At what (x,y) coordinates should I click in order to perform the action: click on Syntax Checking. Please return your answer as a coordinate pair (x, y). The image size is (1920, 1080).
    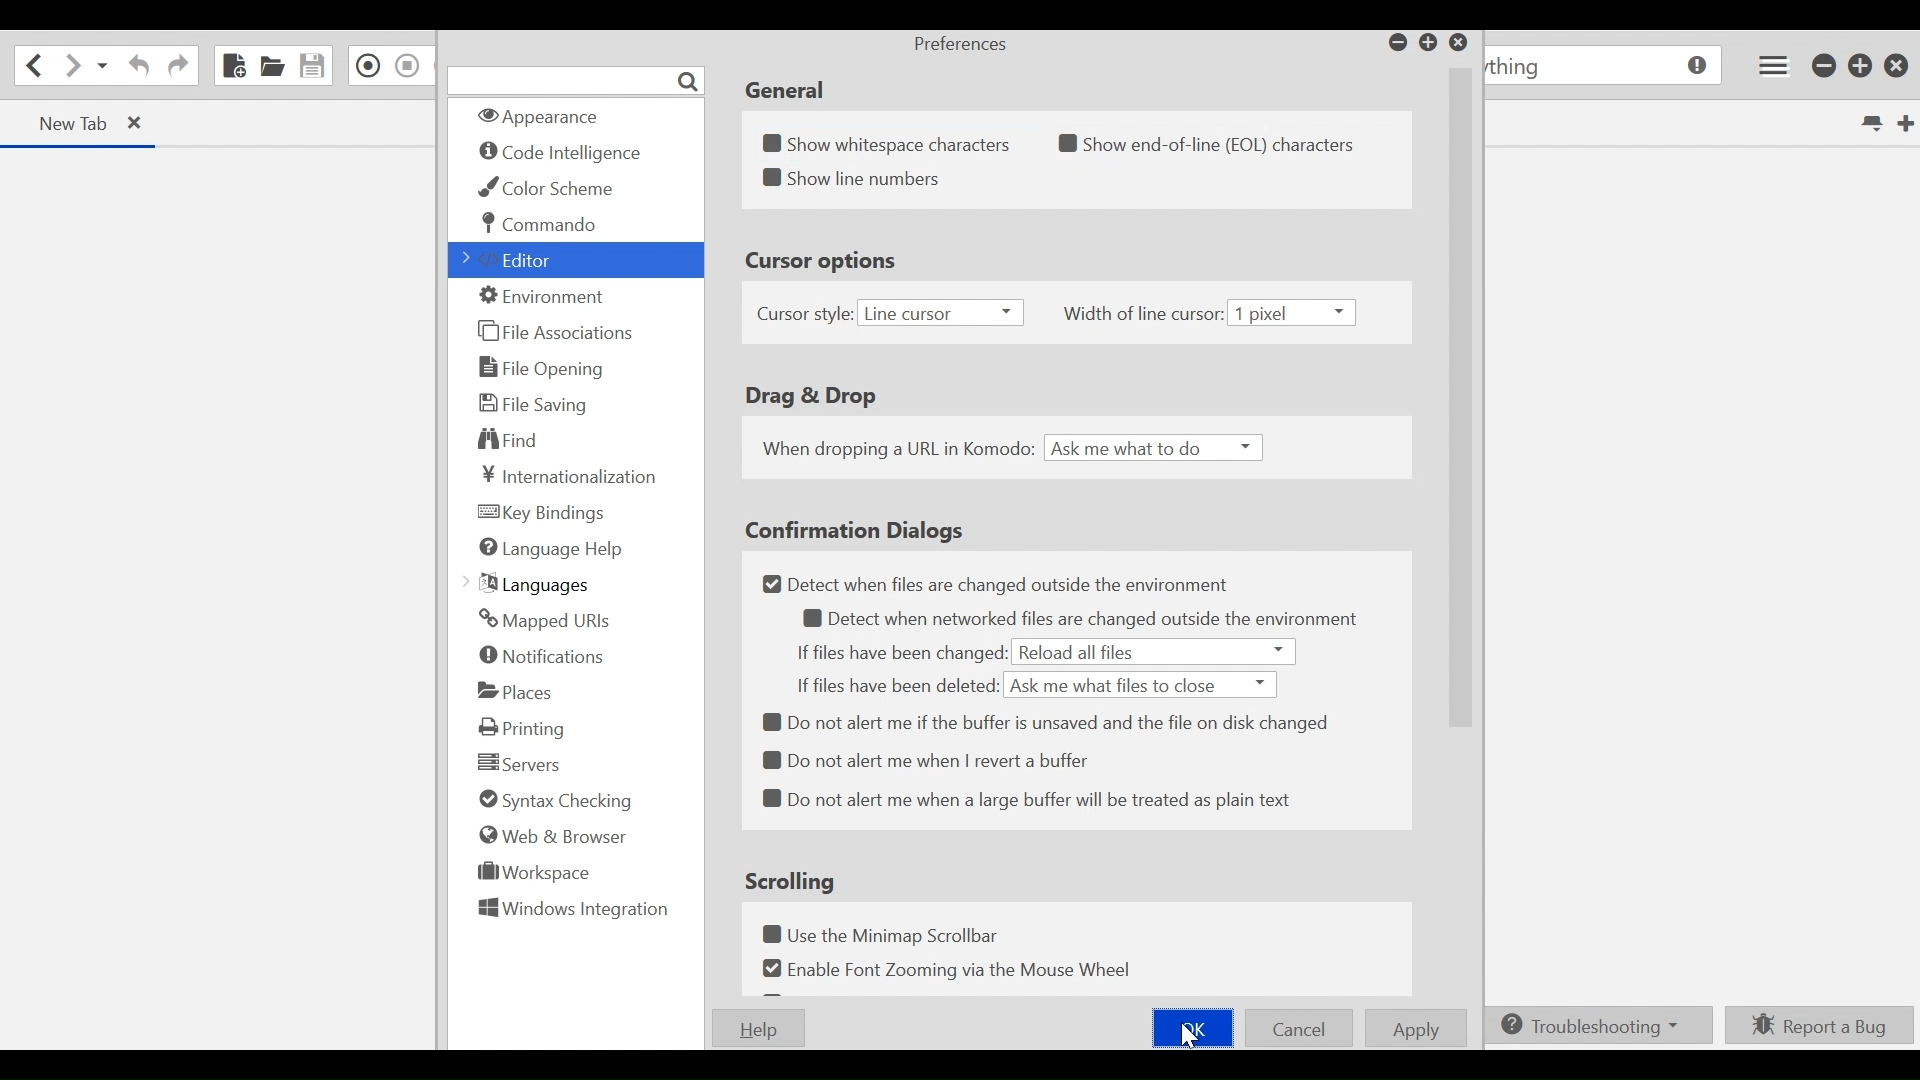
    Looking at the image, I should click on (554, 800).